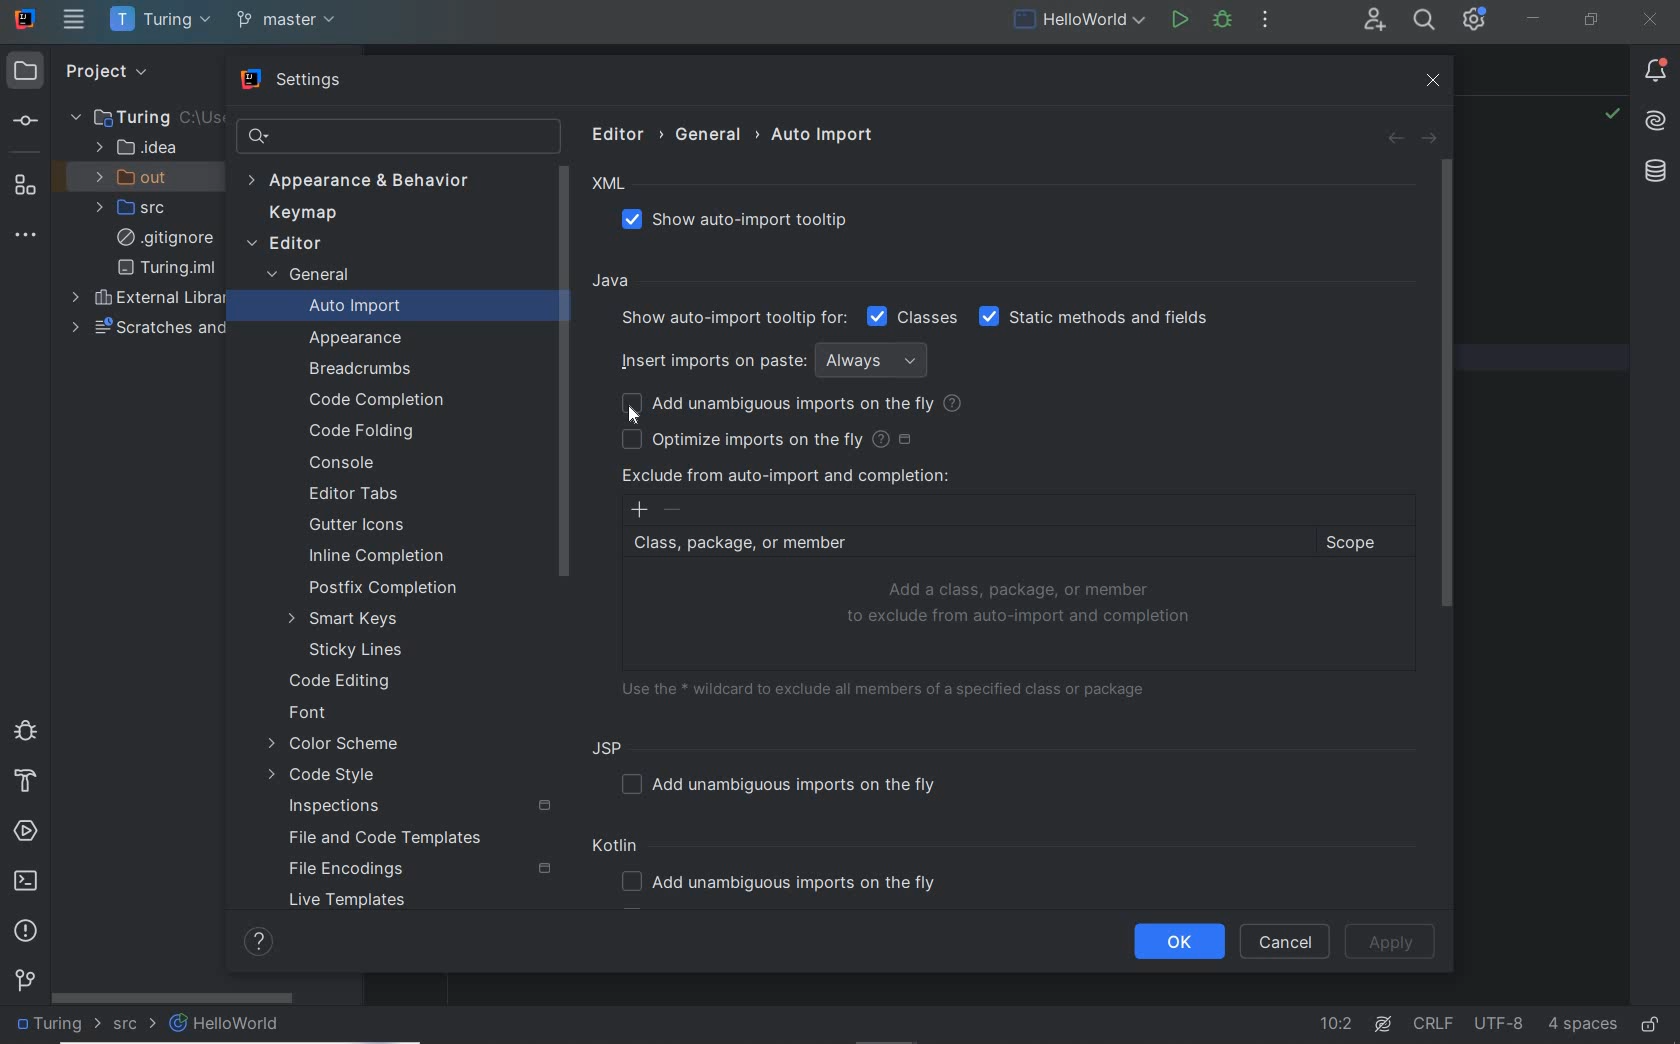 This screenshot has width=1680, height=1044. What do you see at coordinates (731, 318) in the screenshot?
I see `SHOW AUTO-IMPORT TOOLTIP FOR:` at bounding box center [731, 318].